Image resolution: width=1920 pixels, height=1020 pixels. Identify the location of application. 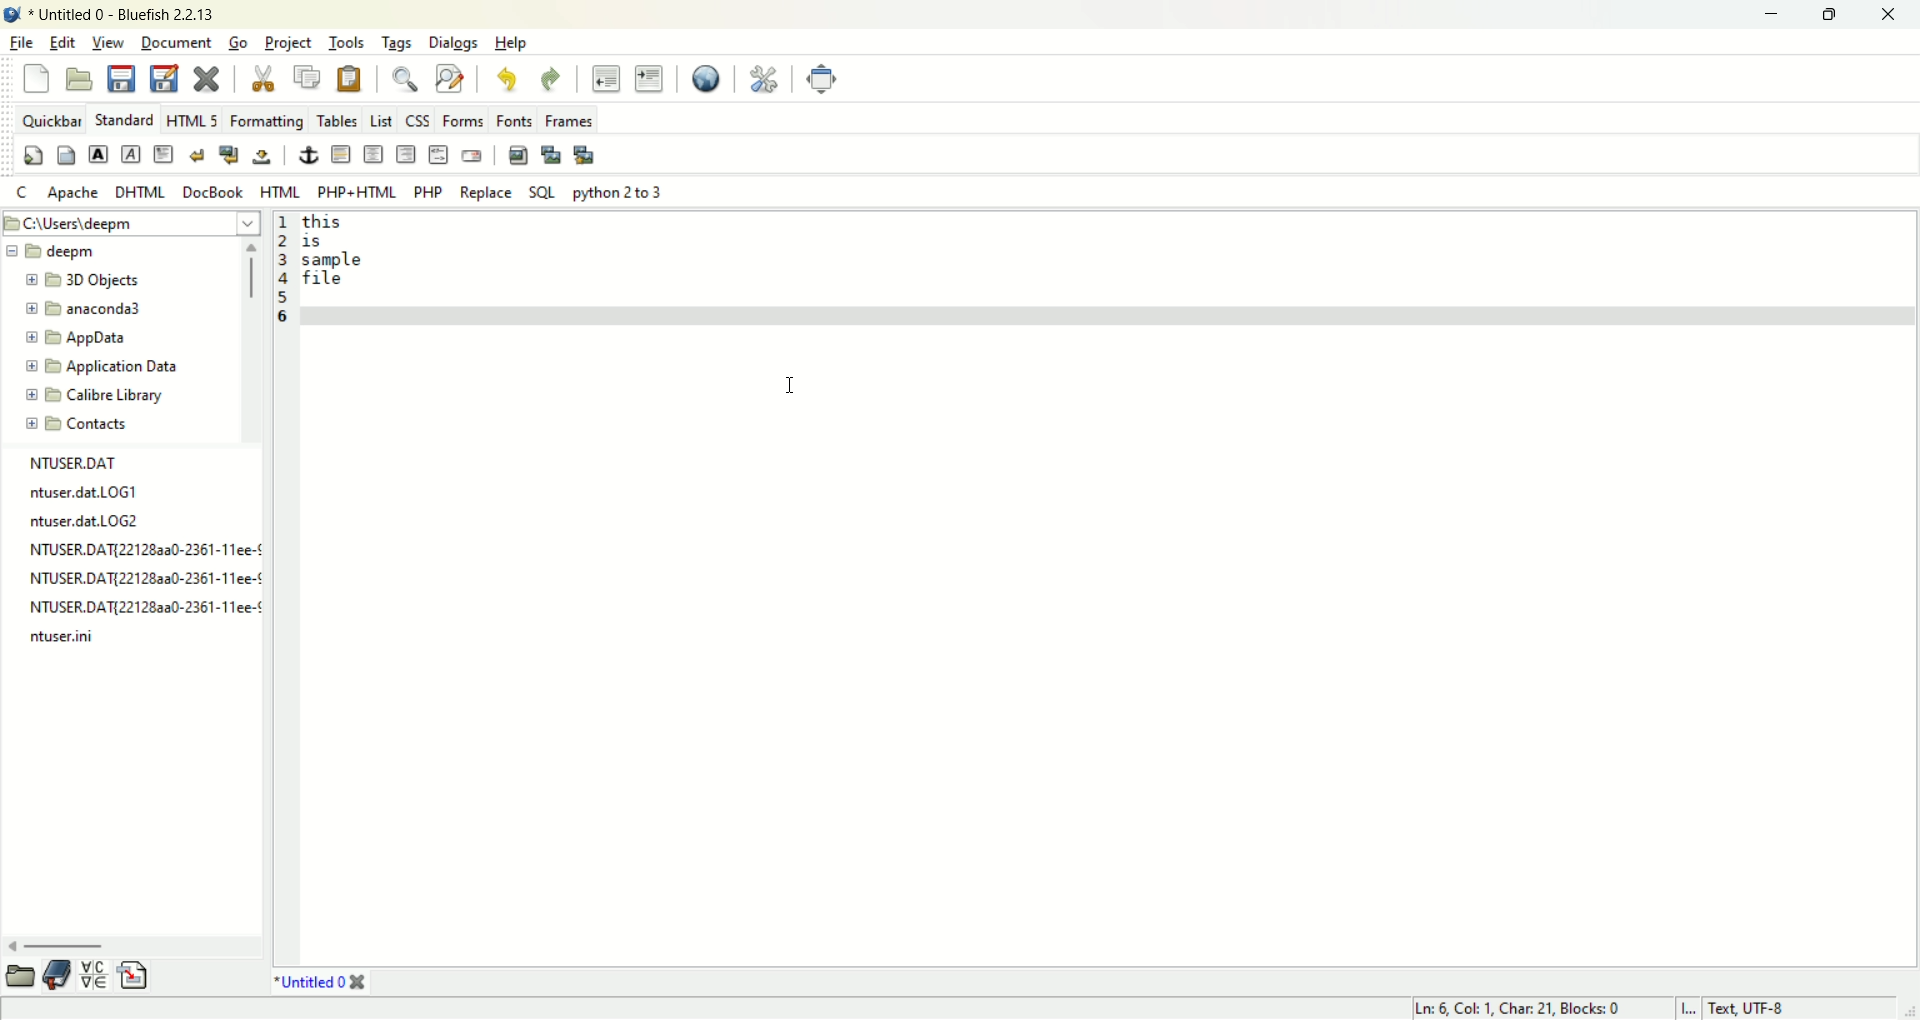
(102, 365).